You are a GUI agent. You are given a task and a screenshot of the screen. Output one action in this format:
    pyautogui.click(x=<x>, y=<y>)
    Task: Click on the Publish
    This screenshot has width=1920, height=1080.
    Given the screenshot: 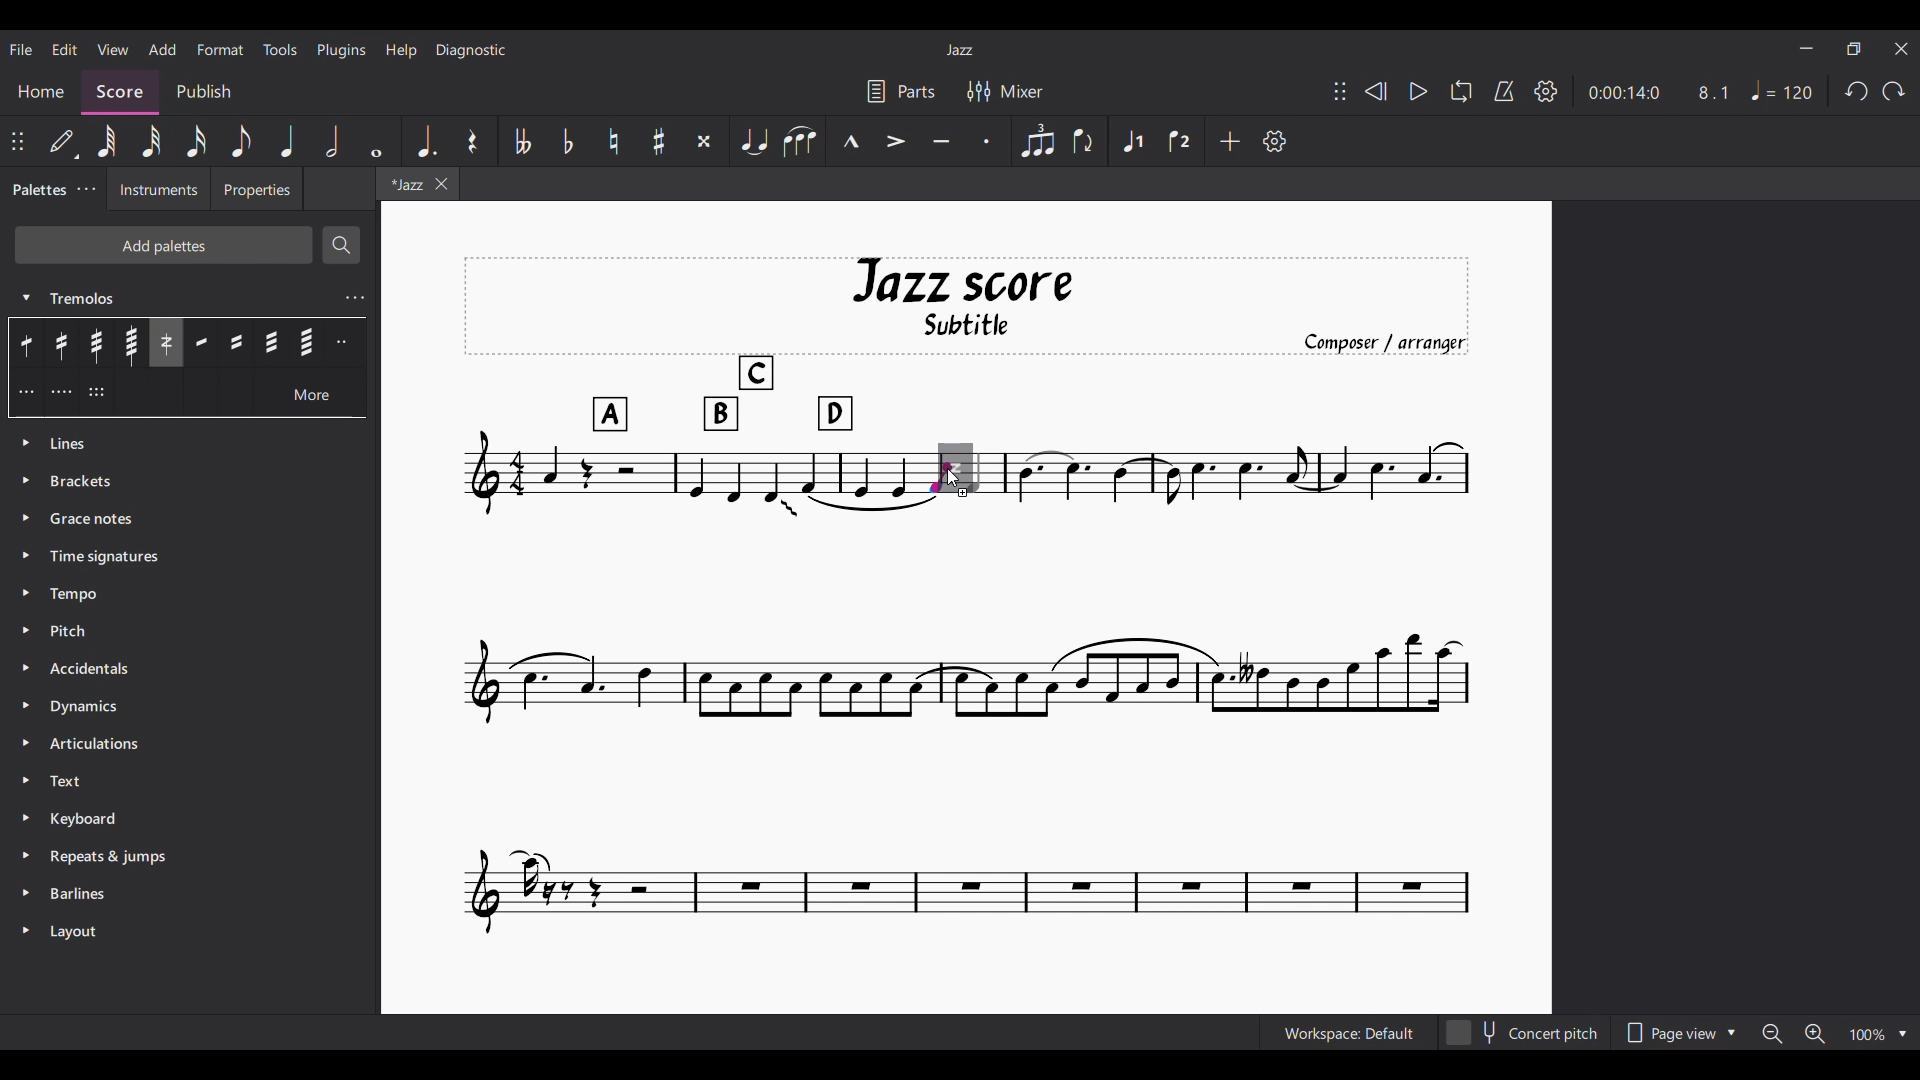 What is the action you would take?
    pyautogui.click(x=204, y=91)
    